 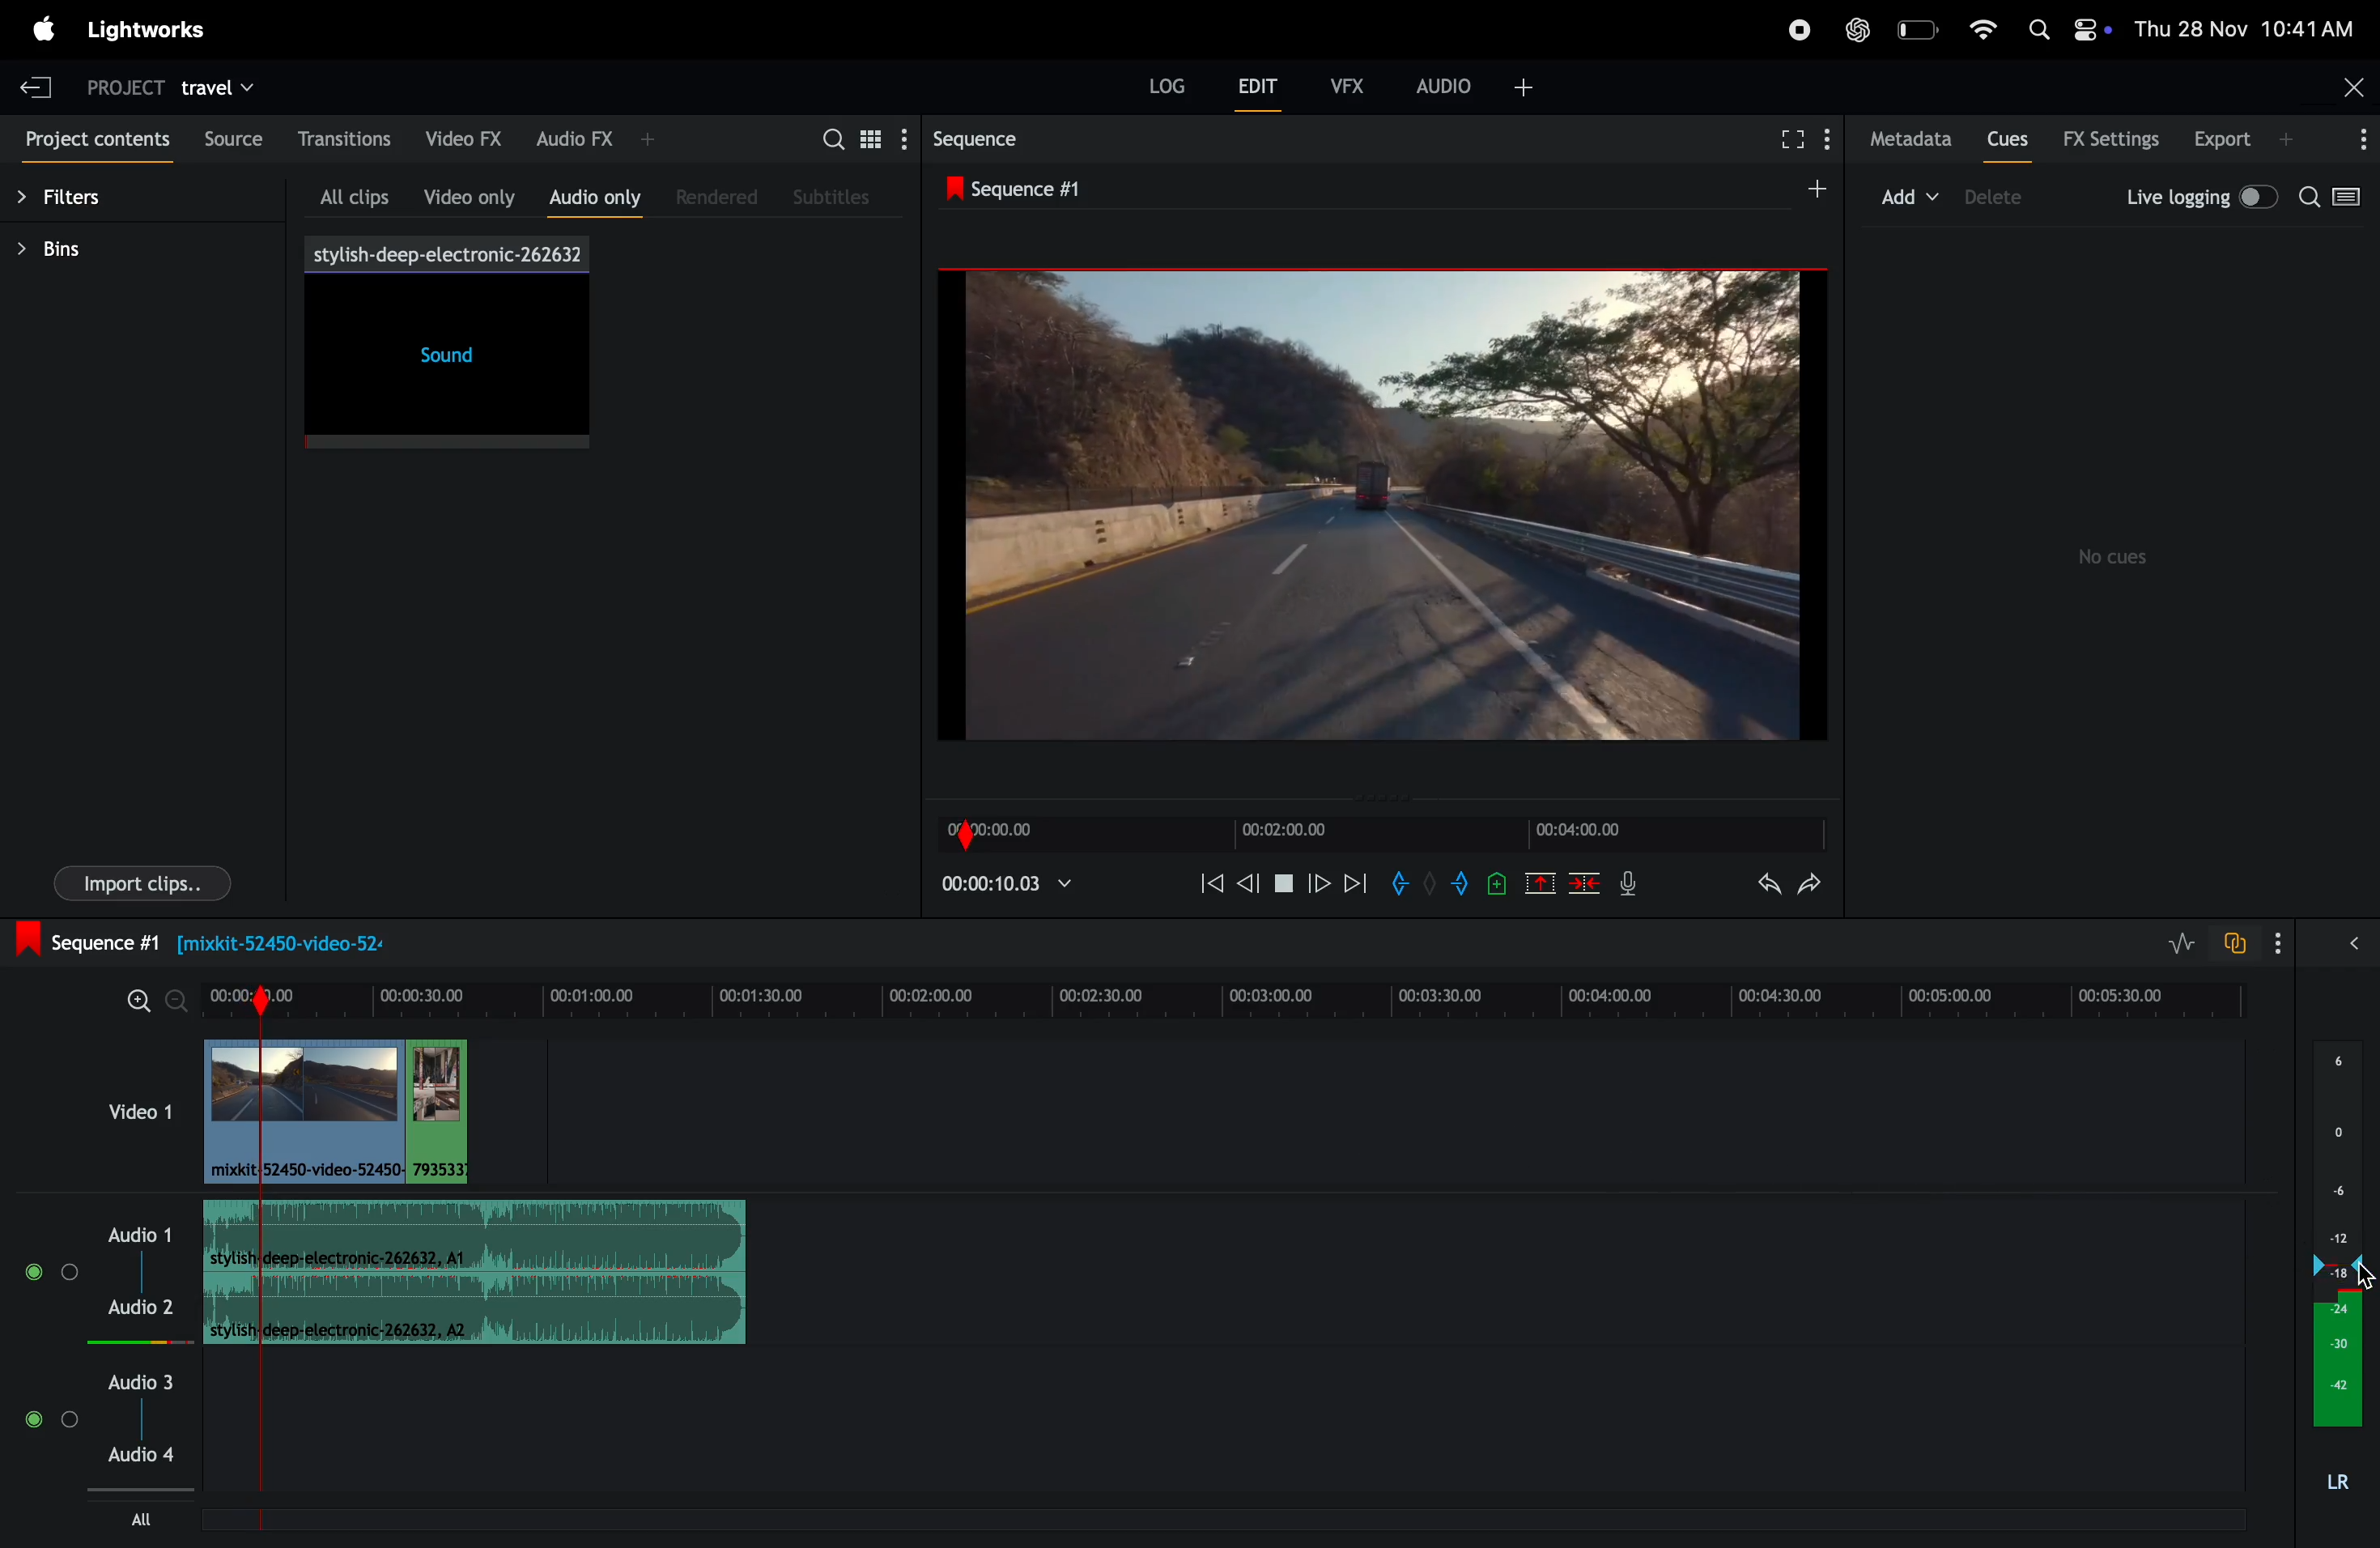 I want to click on sound track, so click(x=479, y=1269).